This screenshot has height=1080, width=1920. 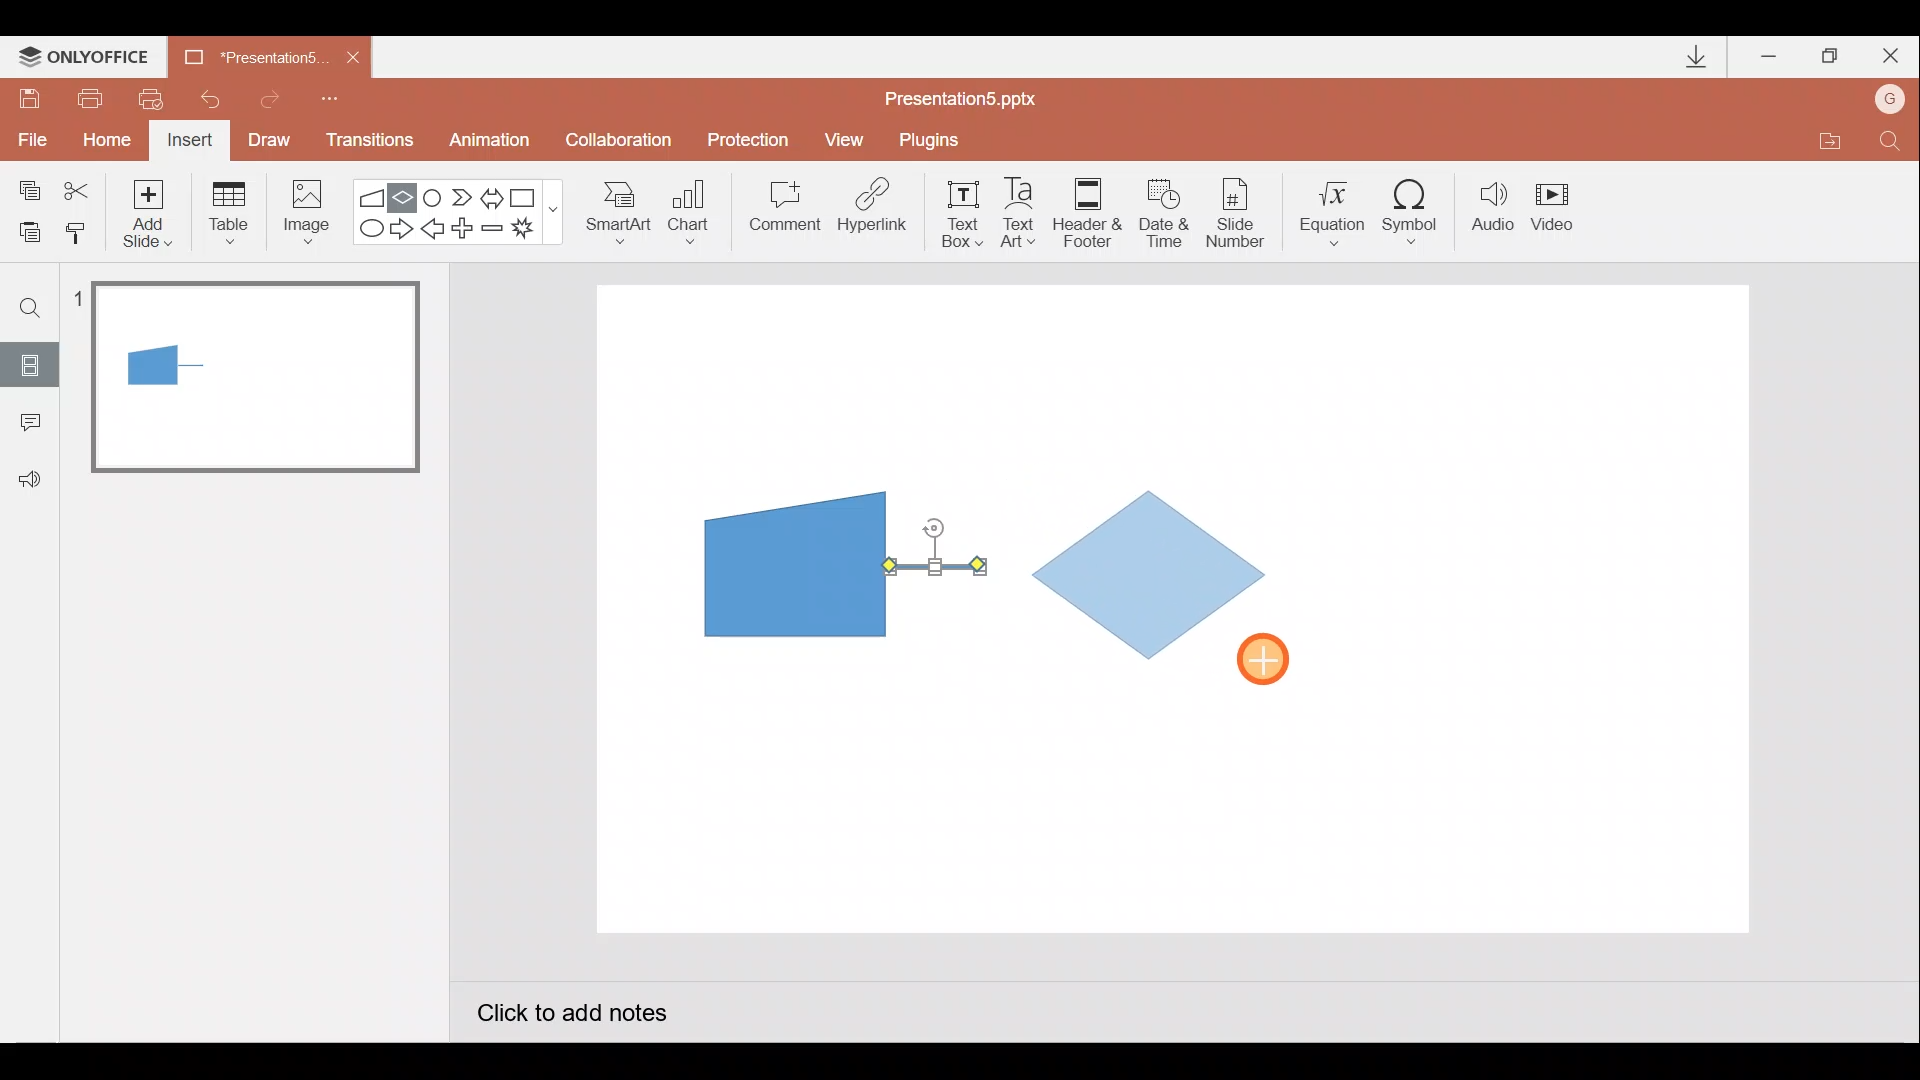 I want to click on Flowchart-connector, so click(x=434, y=196).